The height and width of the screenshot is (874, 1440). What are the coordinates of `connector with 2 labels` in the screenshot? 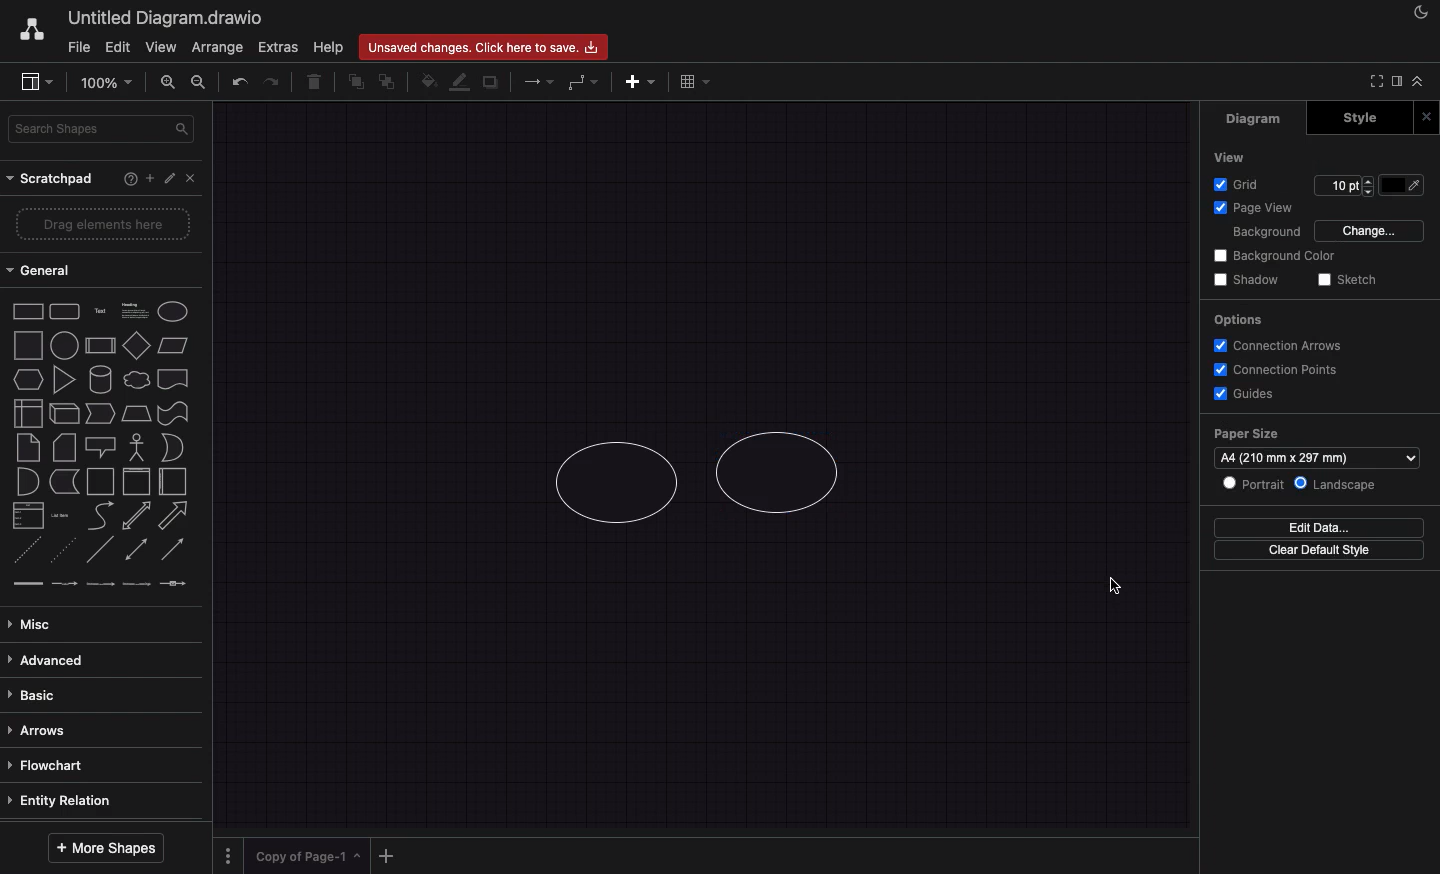 It's located at (100, 583).